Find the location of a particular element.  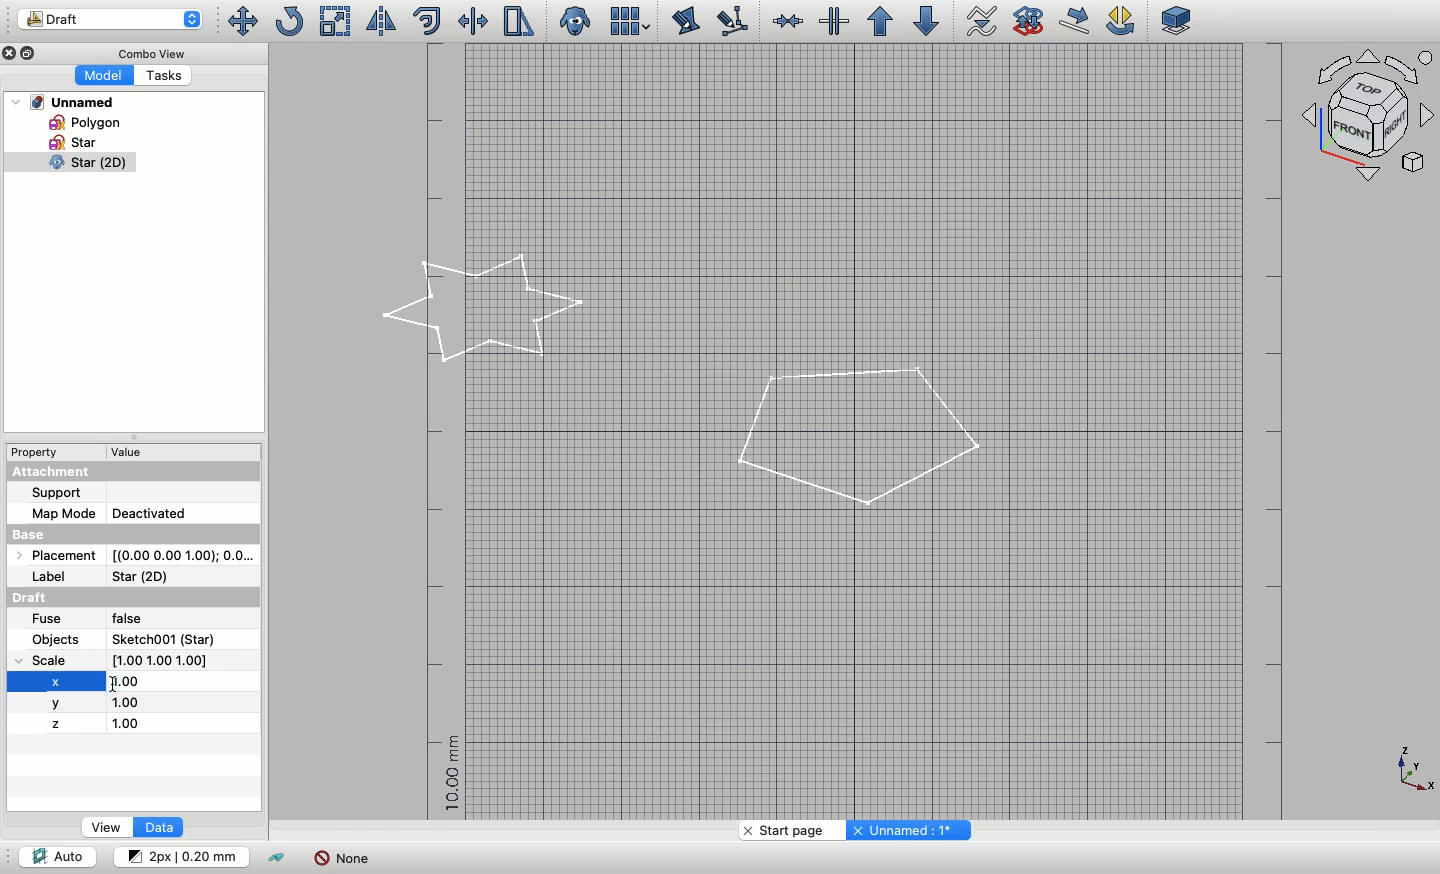

Draft to sketch is located at coordinates (1029, 19).